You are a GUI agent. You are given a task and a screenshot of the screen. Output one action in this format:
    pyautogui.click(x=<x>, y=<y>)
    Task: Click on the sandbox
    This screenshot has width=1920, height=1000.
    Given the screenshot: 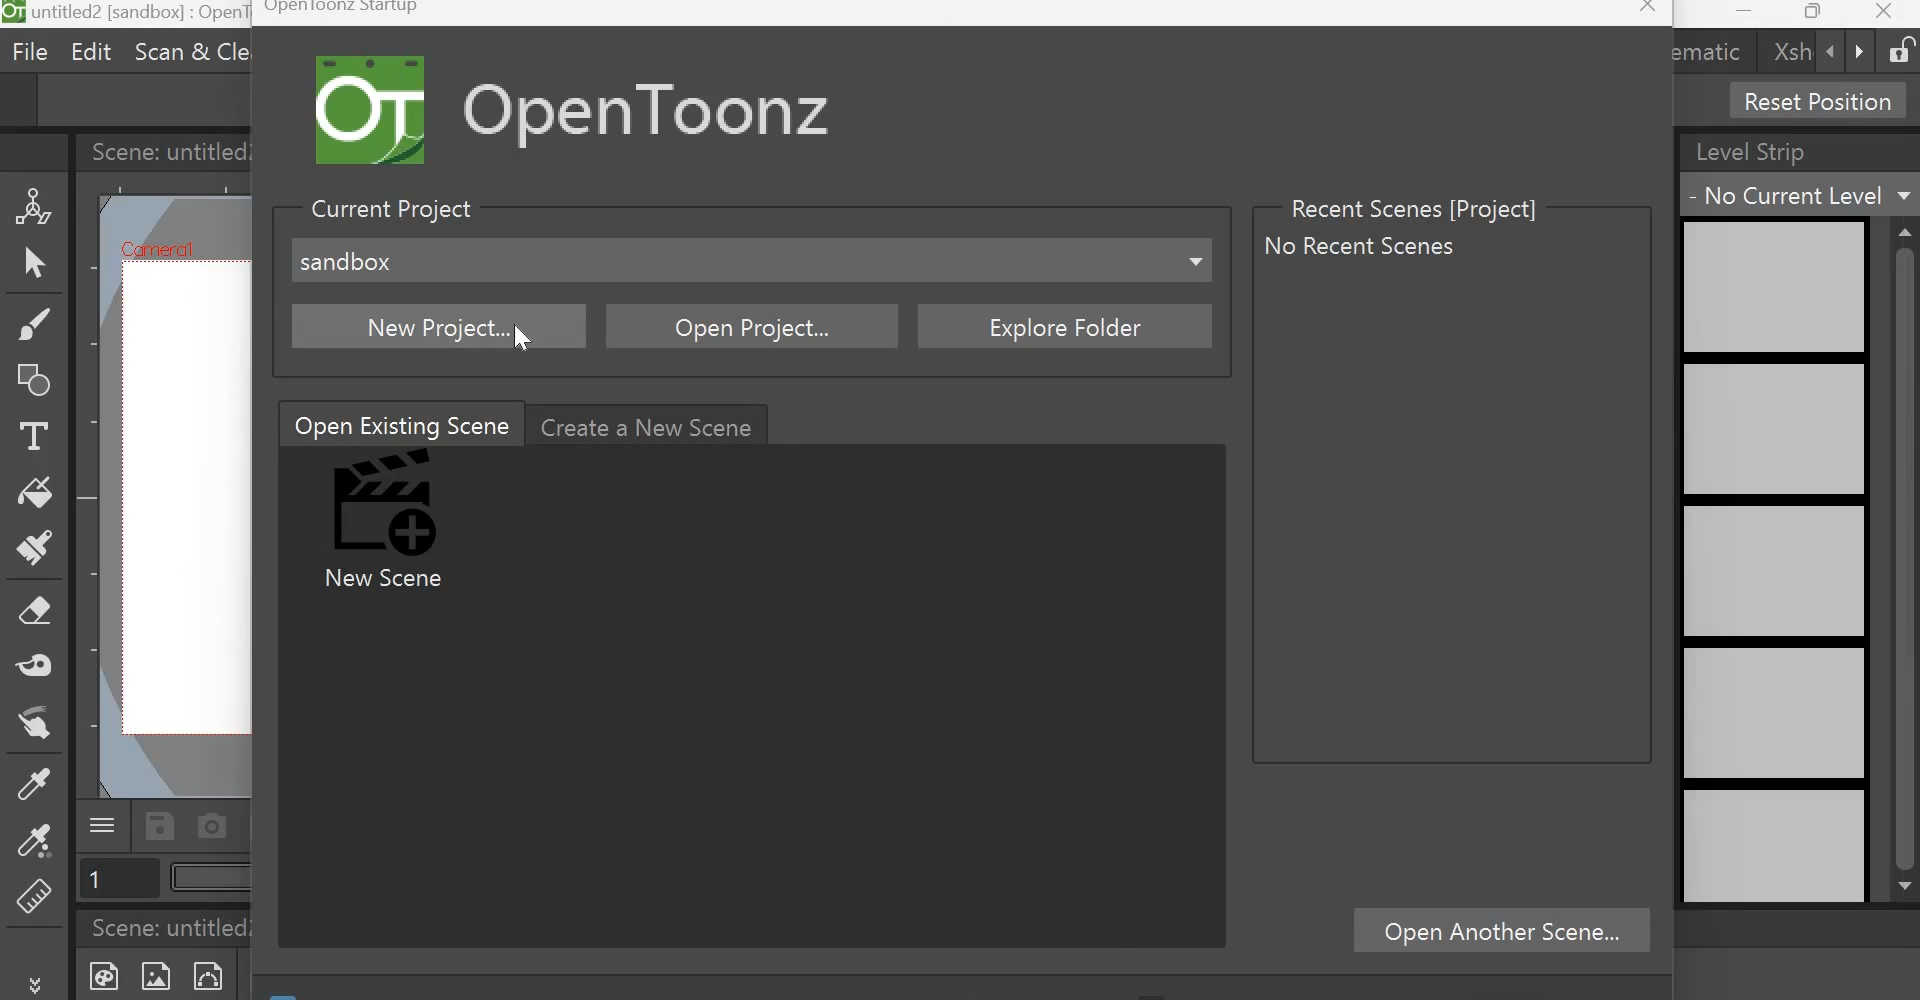 What is the action you would take?
    pyautogui.click(x=346, y=261)
    